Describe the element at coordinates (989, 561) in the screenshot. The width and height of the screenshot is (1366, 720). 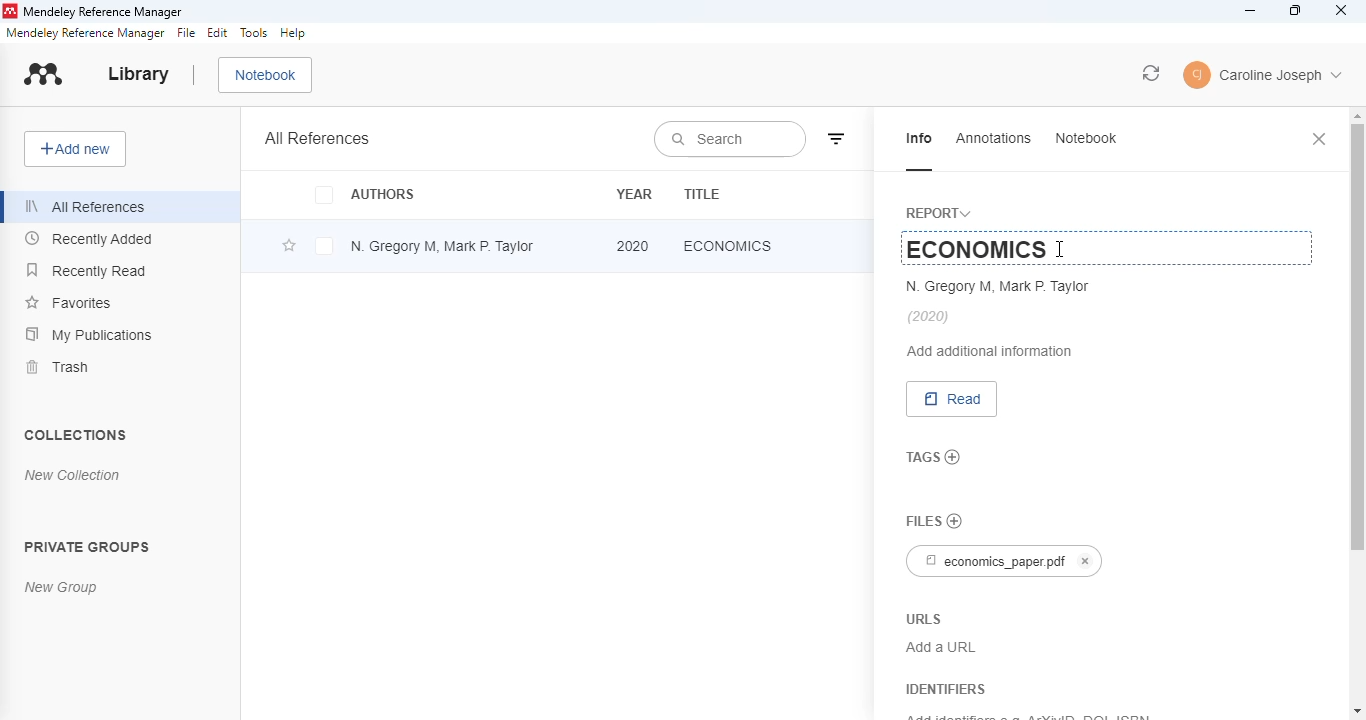
I see `economics_paper.pdf` at that location.